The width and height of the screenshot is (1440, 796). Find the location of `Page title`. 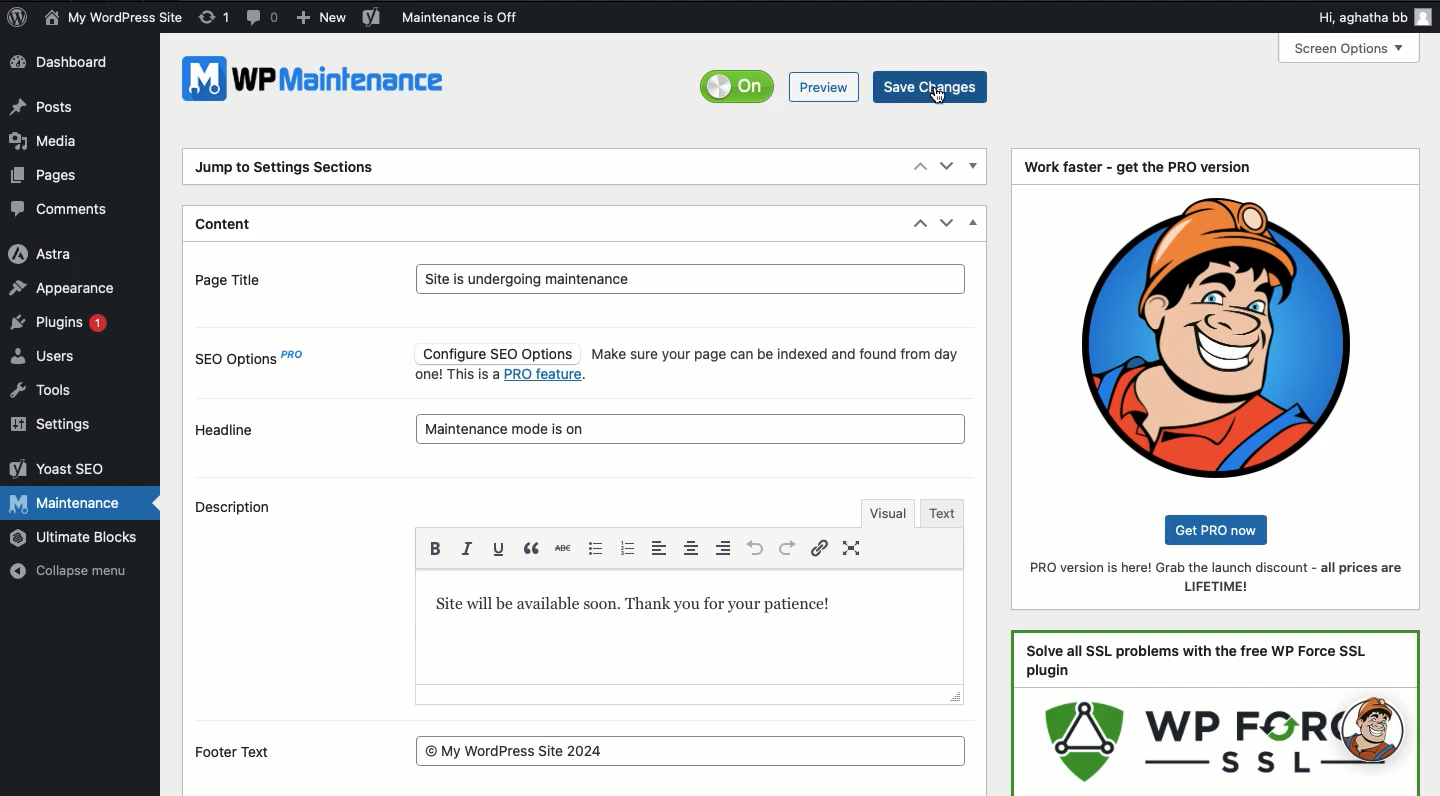

Page title is located at coordinates (247, 278).